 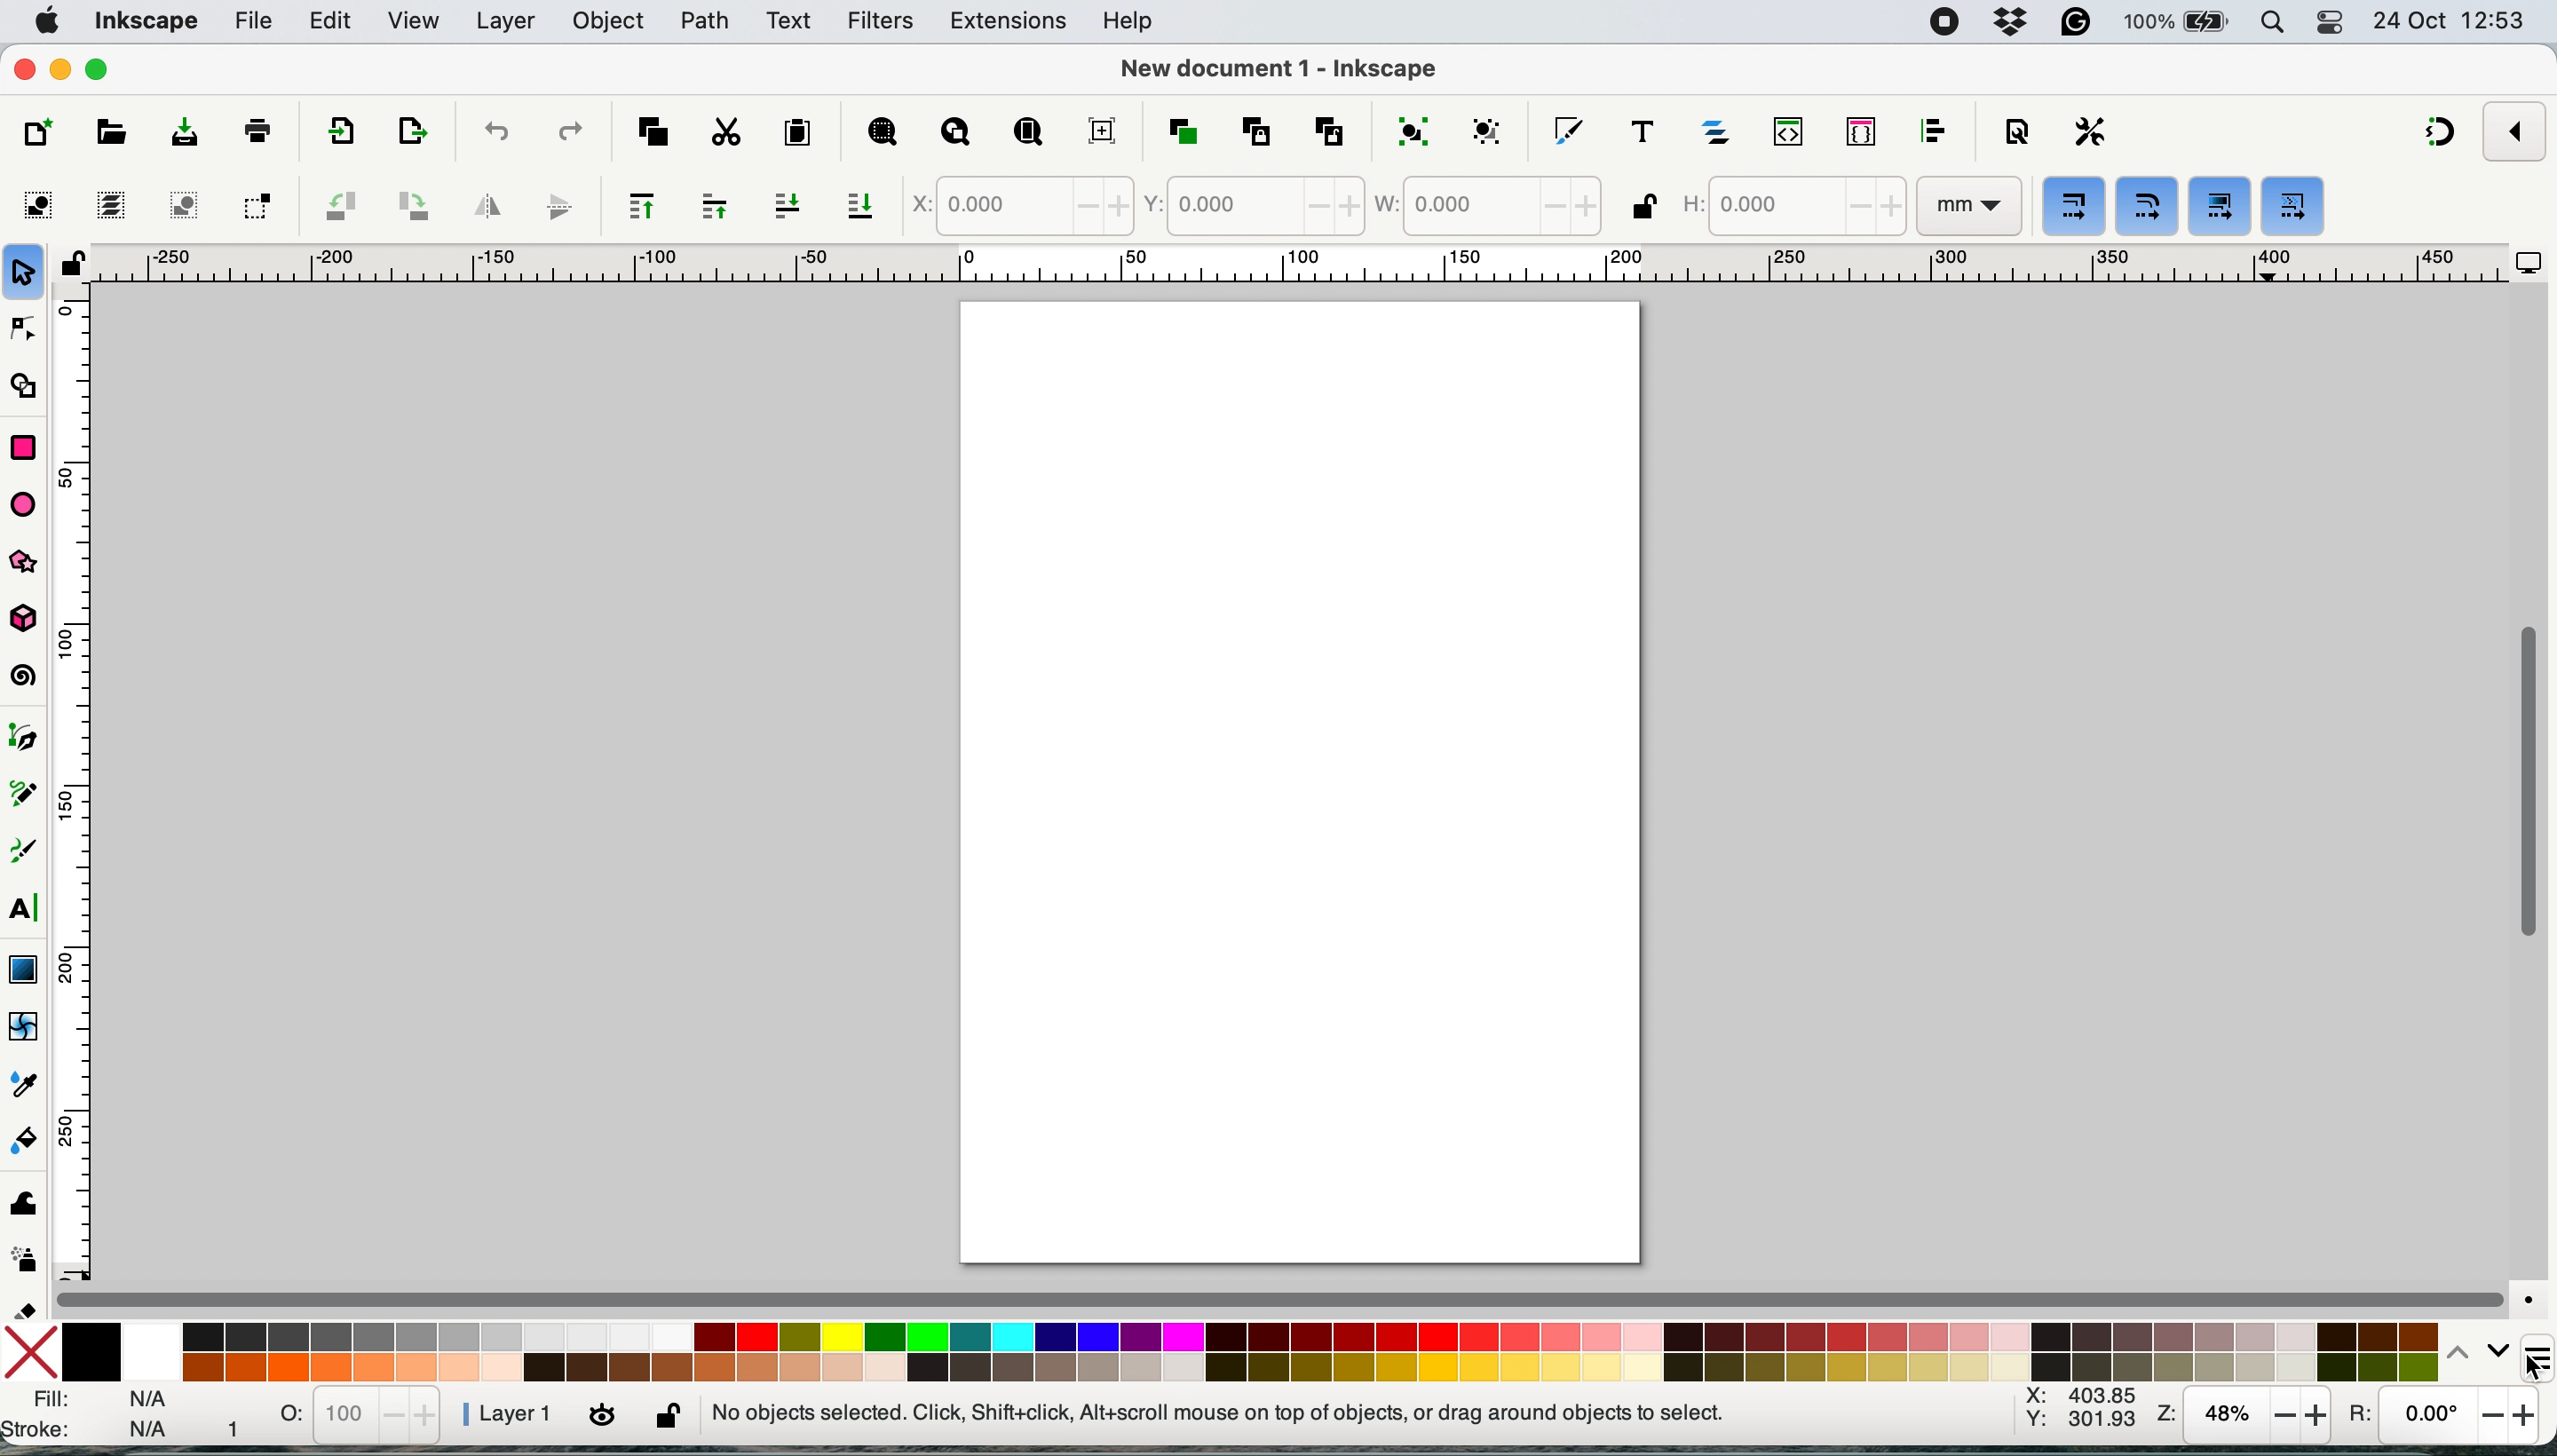 I want to click on toggle visibility of current layer, so click(x=605, y=1411).